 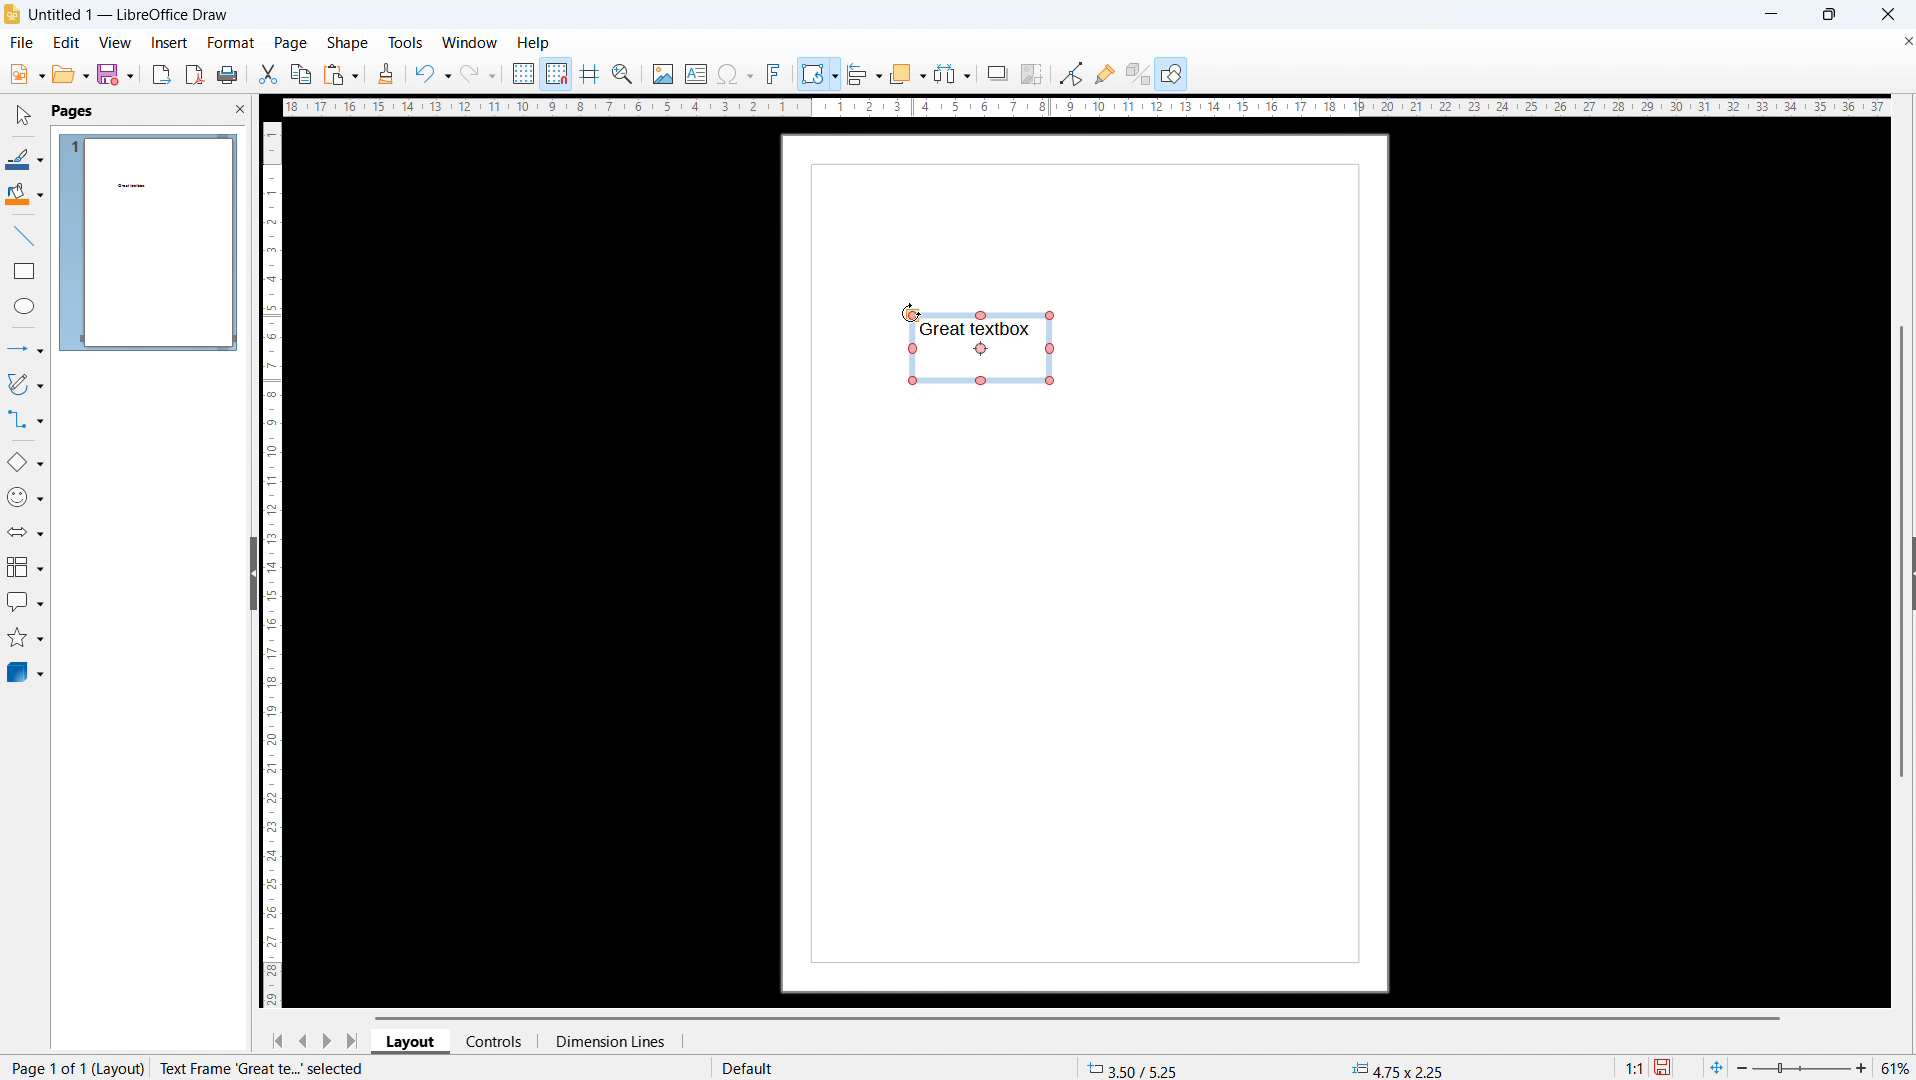 I want to click on basic shapes, so click(x=25, y=463).